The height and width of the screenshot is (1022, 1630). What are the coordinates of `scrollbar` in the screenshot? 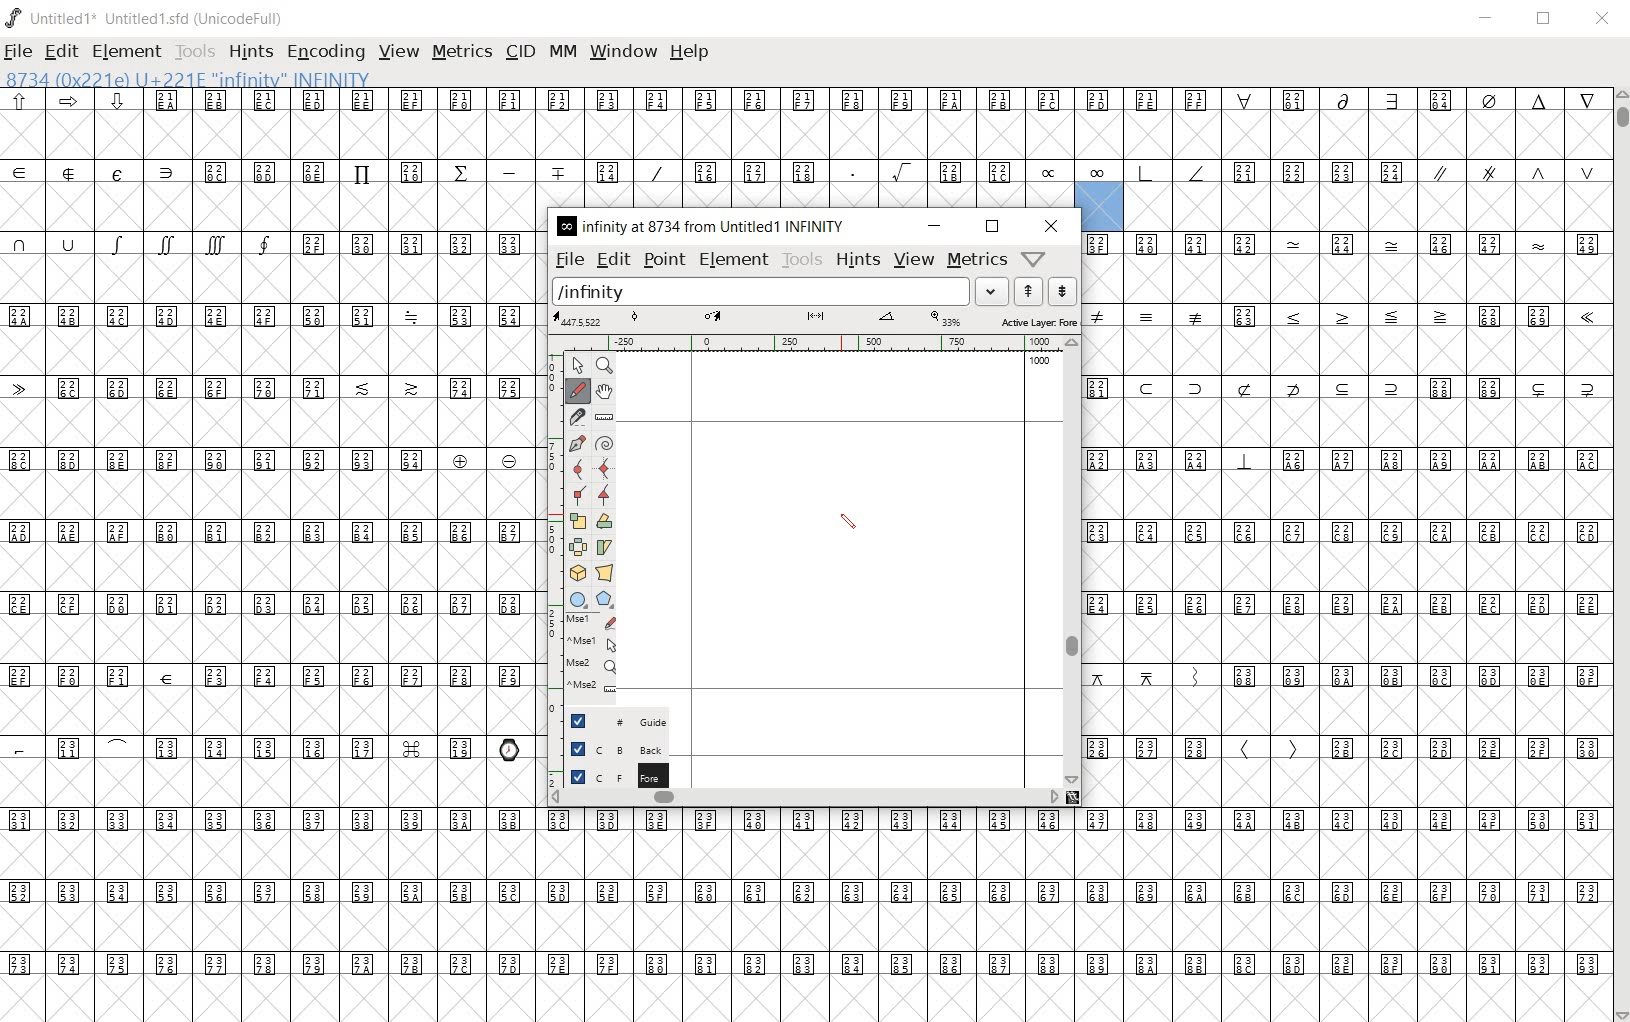 It's located at (1620, 553).